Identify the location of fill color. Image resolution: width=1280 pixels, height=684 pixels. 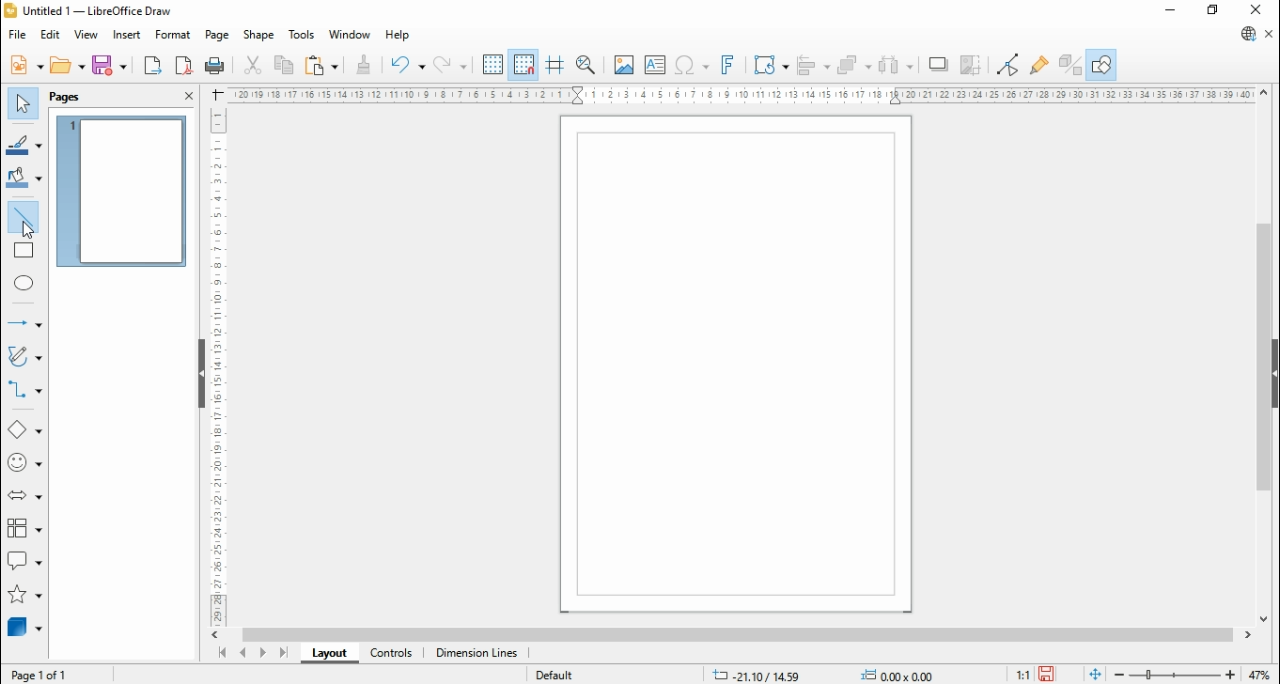
(24, 177).